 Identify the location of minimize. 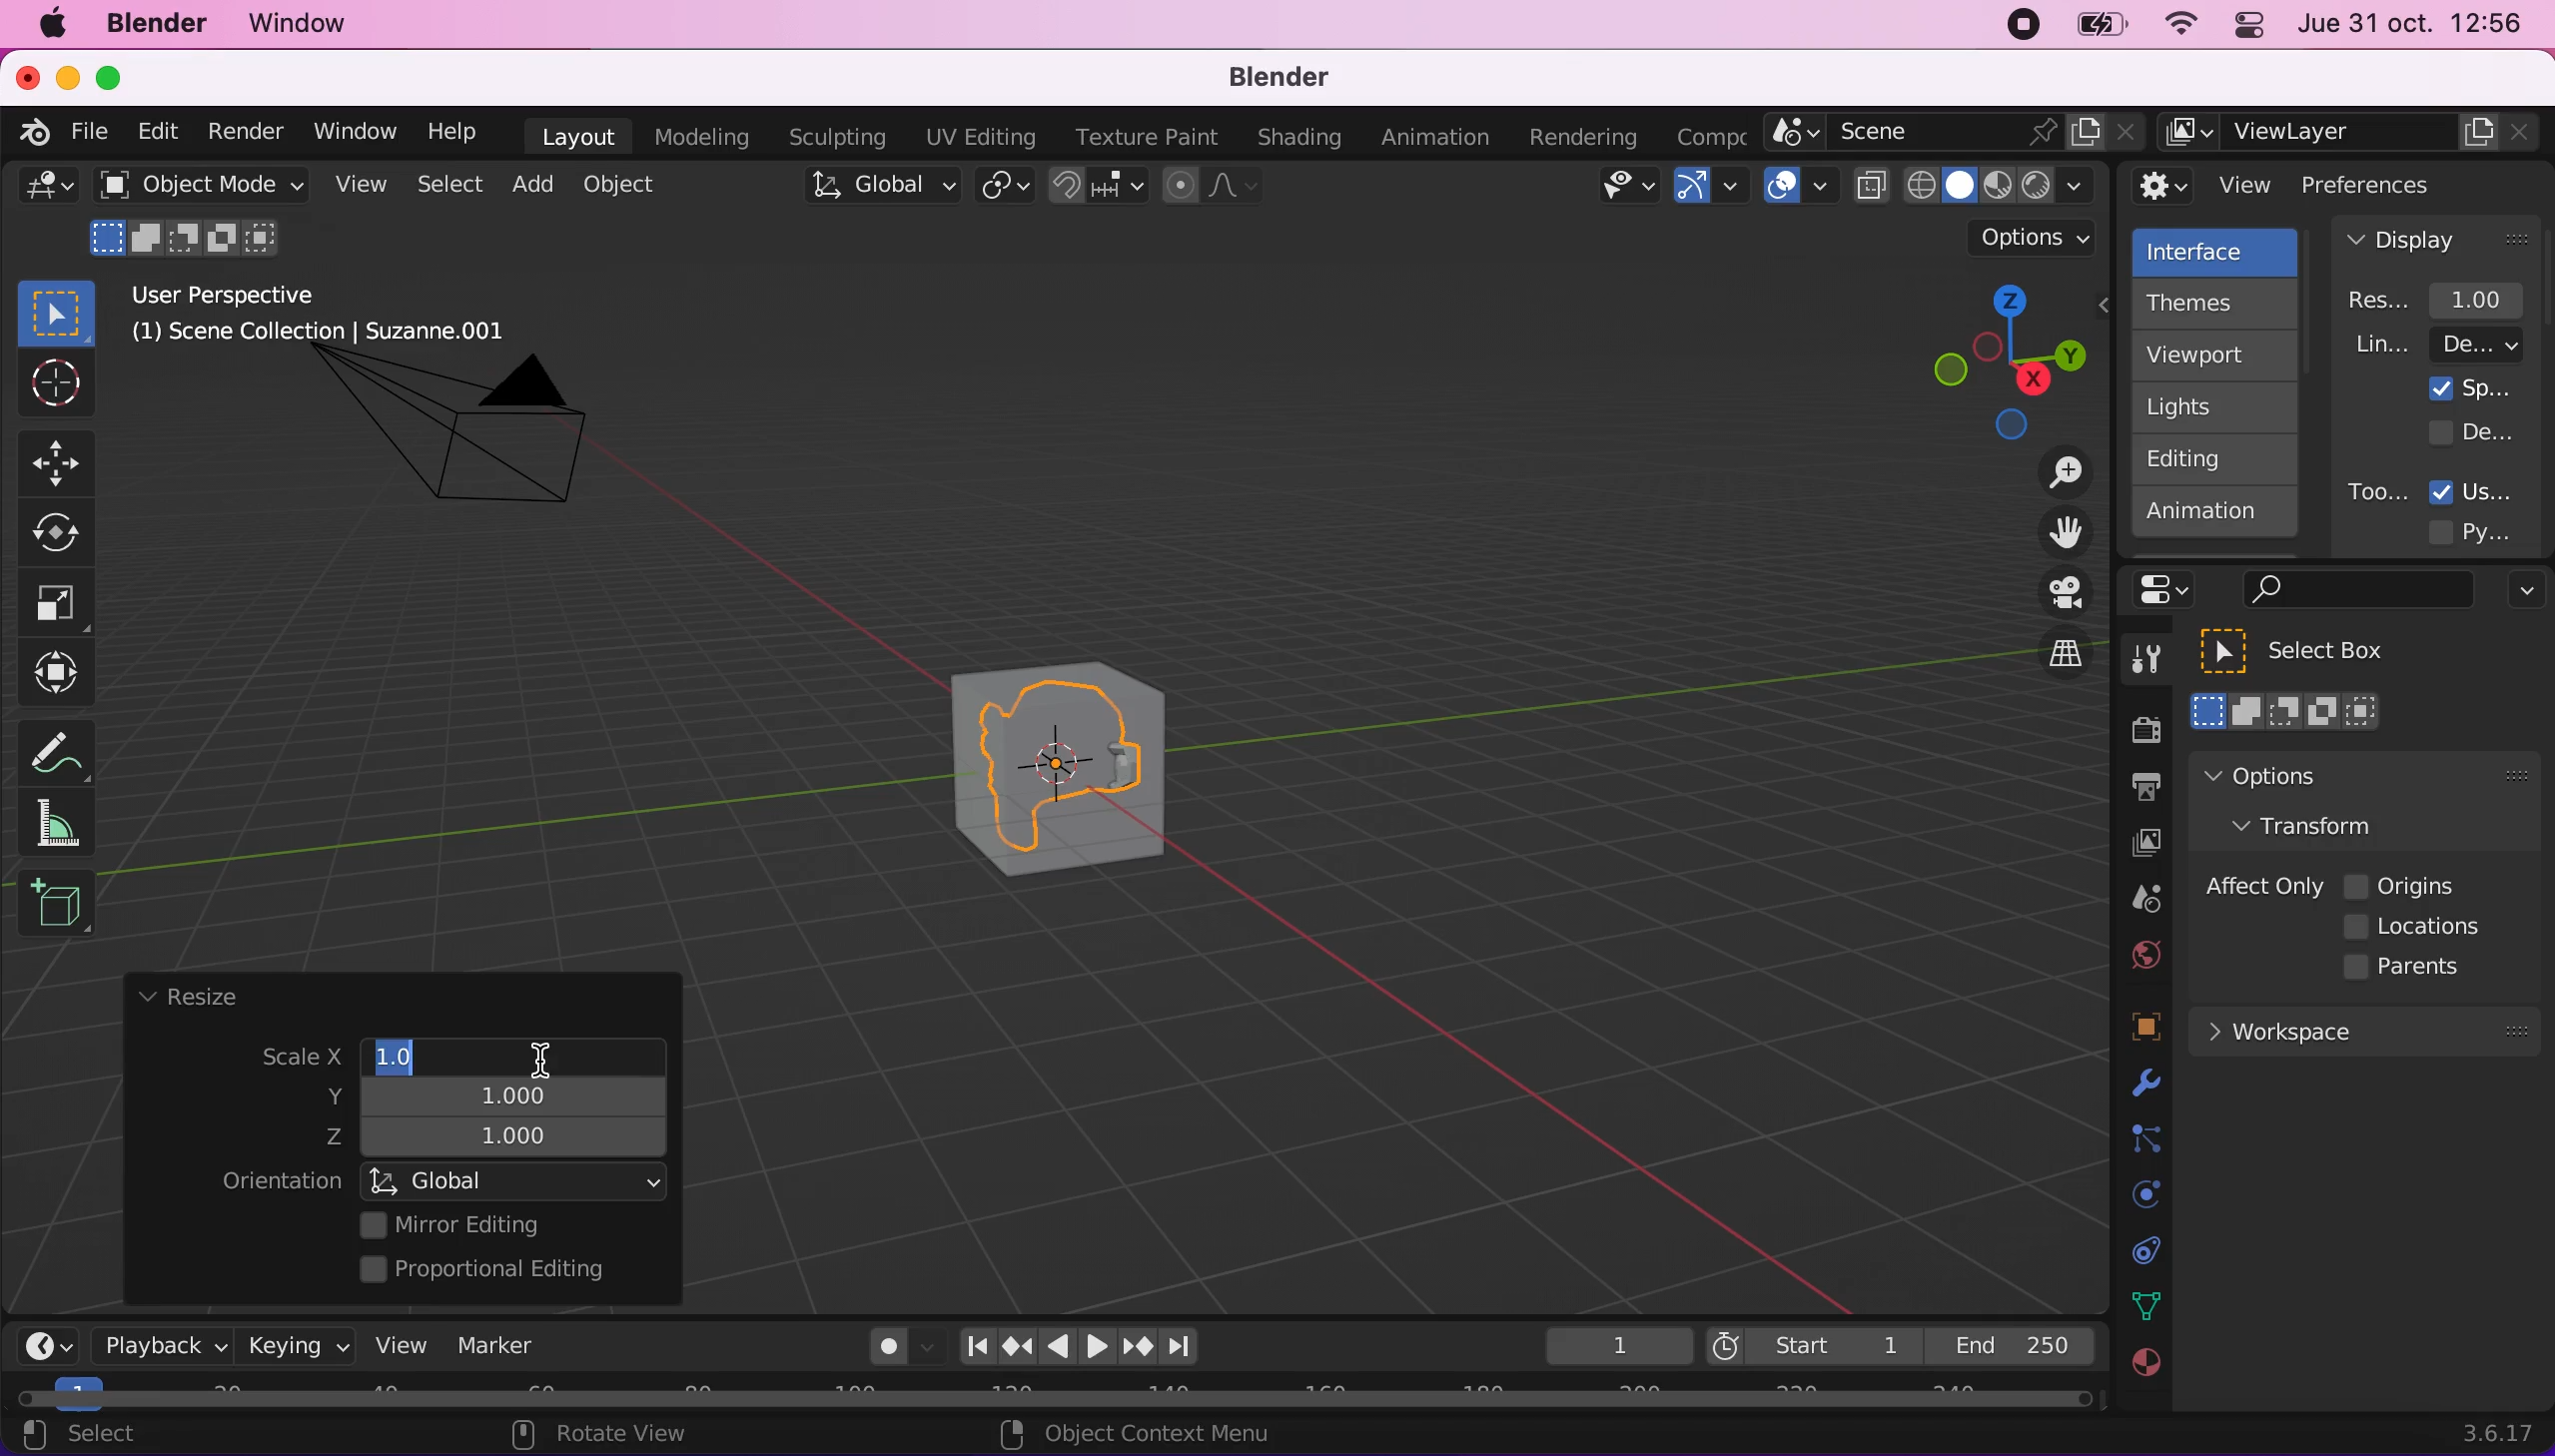
(64, 76).